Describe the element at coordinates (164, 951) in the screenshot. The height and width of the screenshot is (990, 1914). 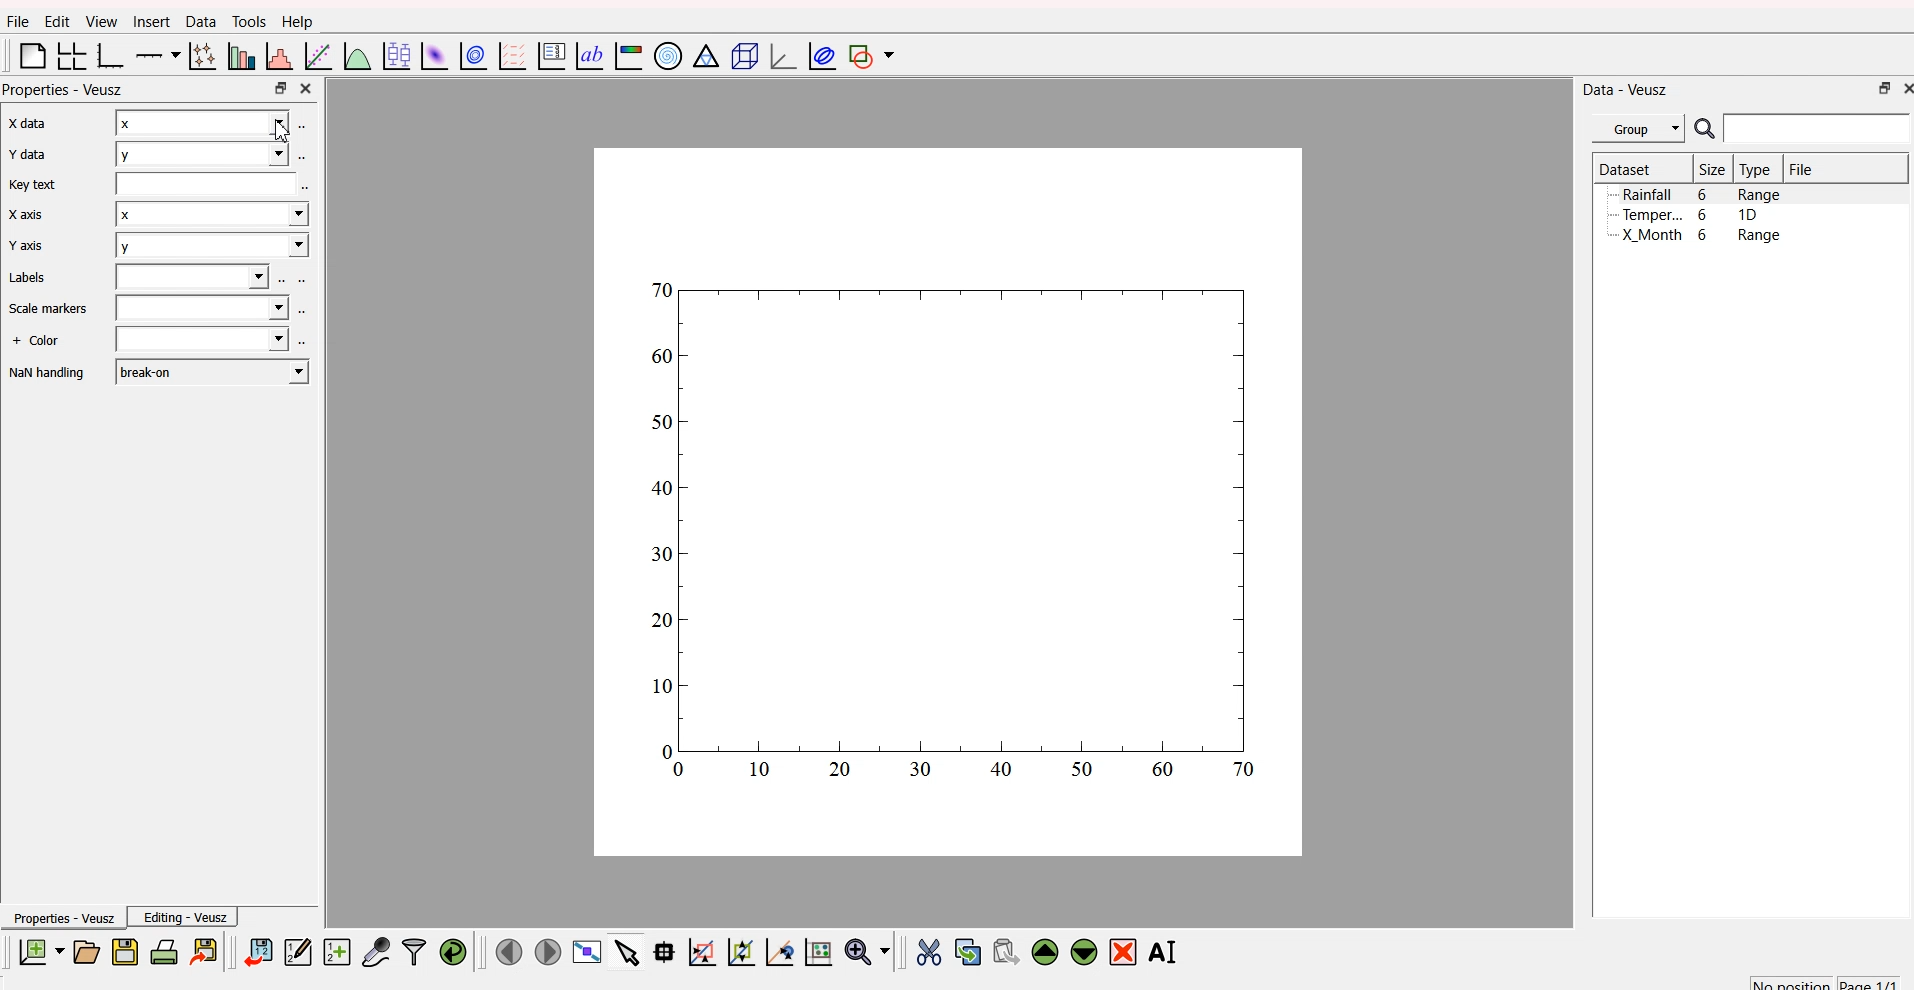
I see `print document` at that location.